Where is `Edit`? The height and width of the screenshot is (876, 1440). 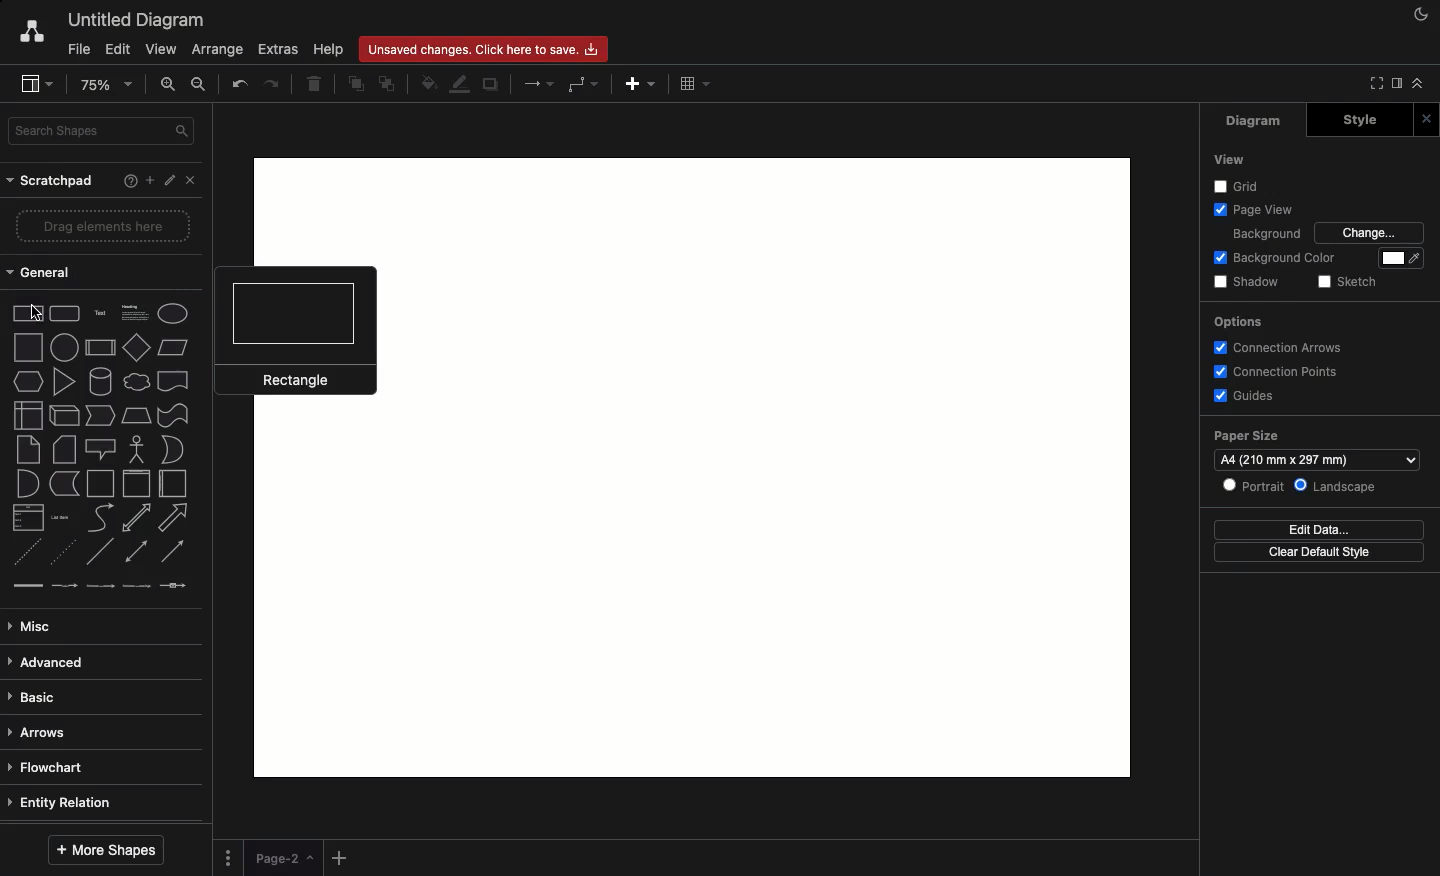
Edit is located at coordinates (167, 180).